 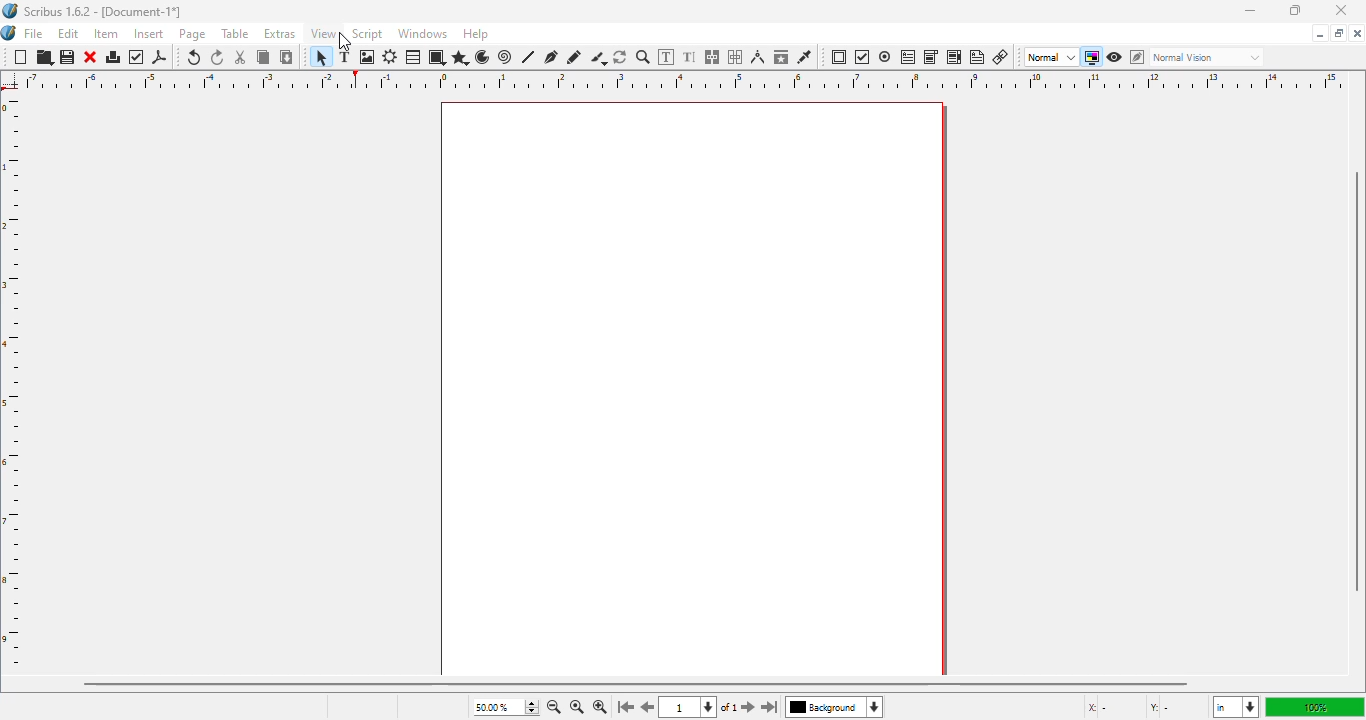 What do you see at coordinates (649, 708) in the screenshot?
I see `go to the previous pagr` at bounding box center [649, 708].